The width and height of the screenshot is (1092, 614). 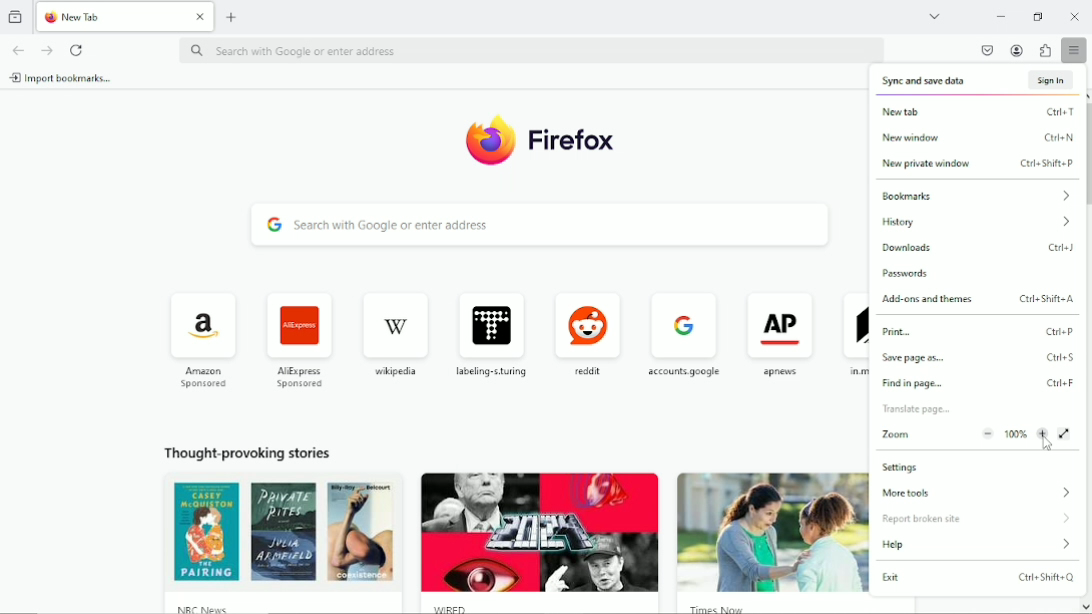 What do you see at coordinates (537, 50) in the screenshot?
I see `search bar` at bounding box center [537, 50].